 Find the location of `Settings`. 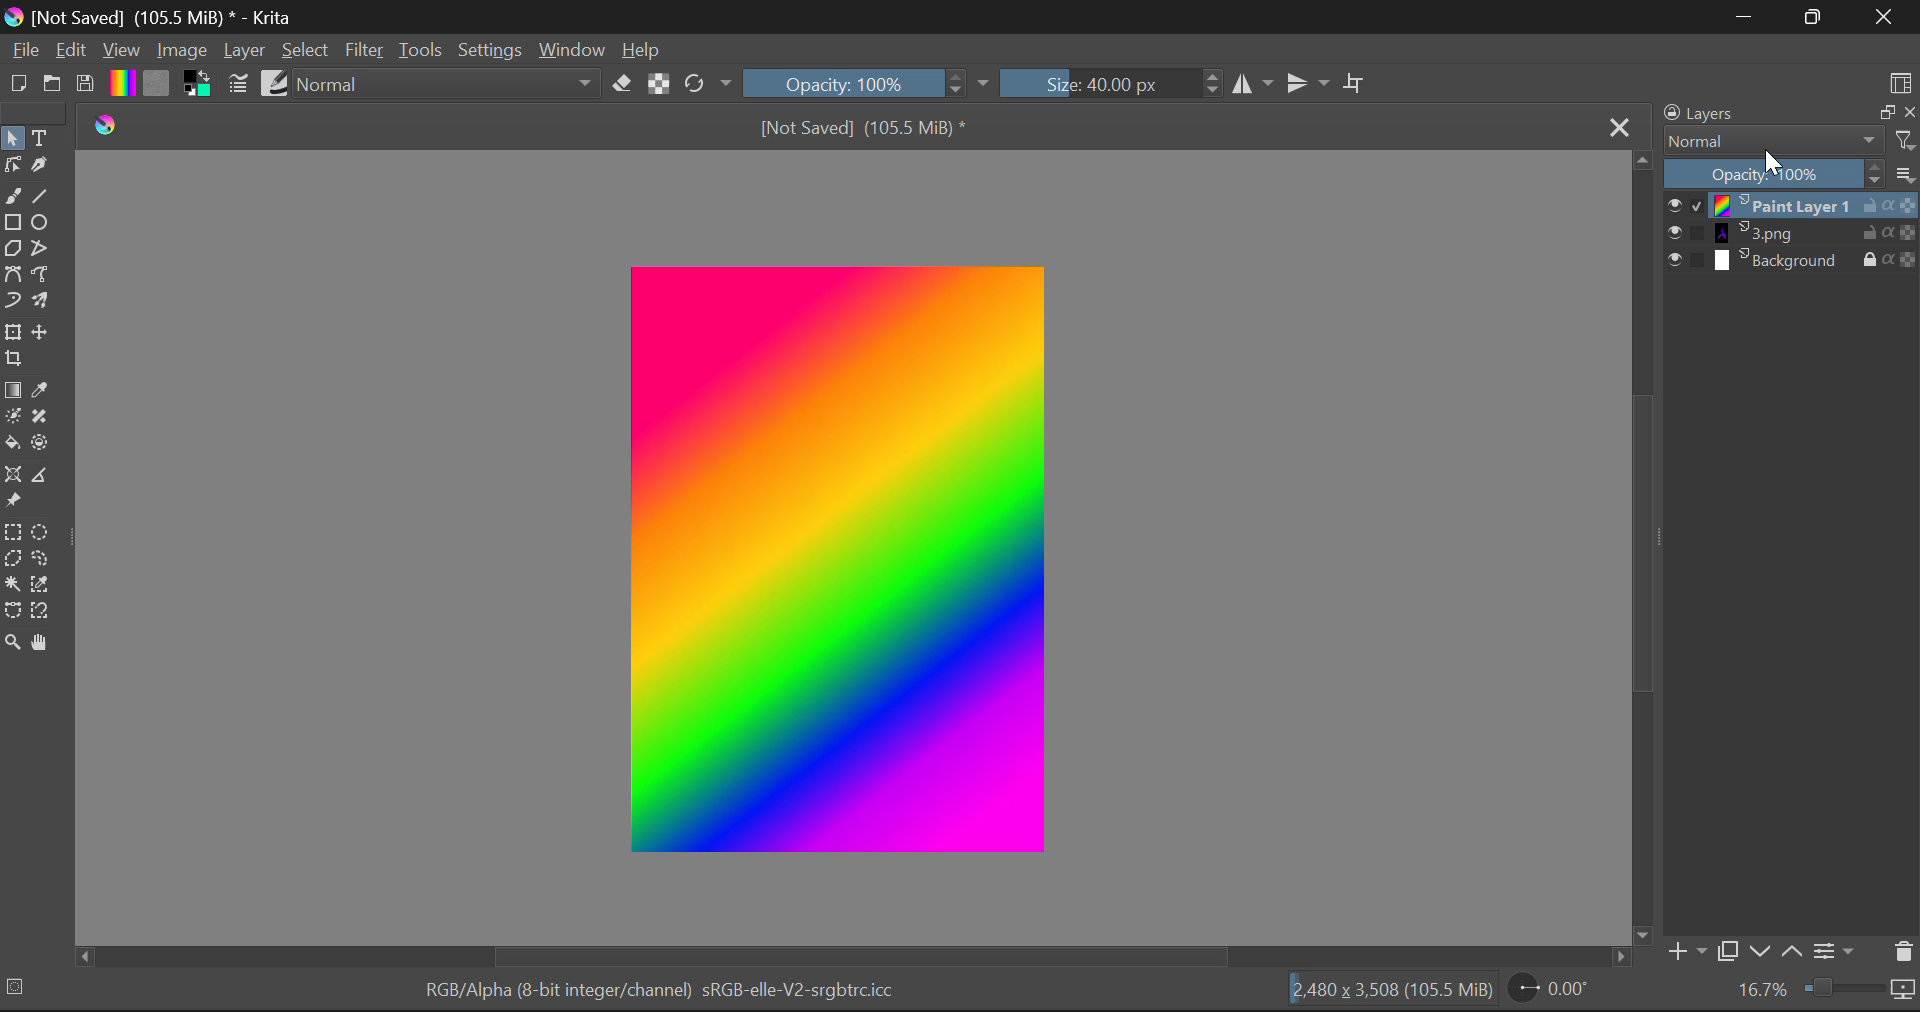

Settings is located at coordinates (493, 51).